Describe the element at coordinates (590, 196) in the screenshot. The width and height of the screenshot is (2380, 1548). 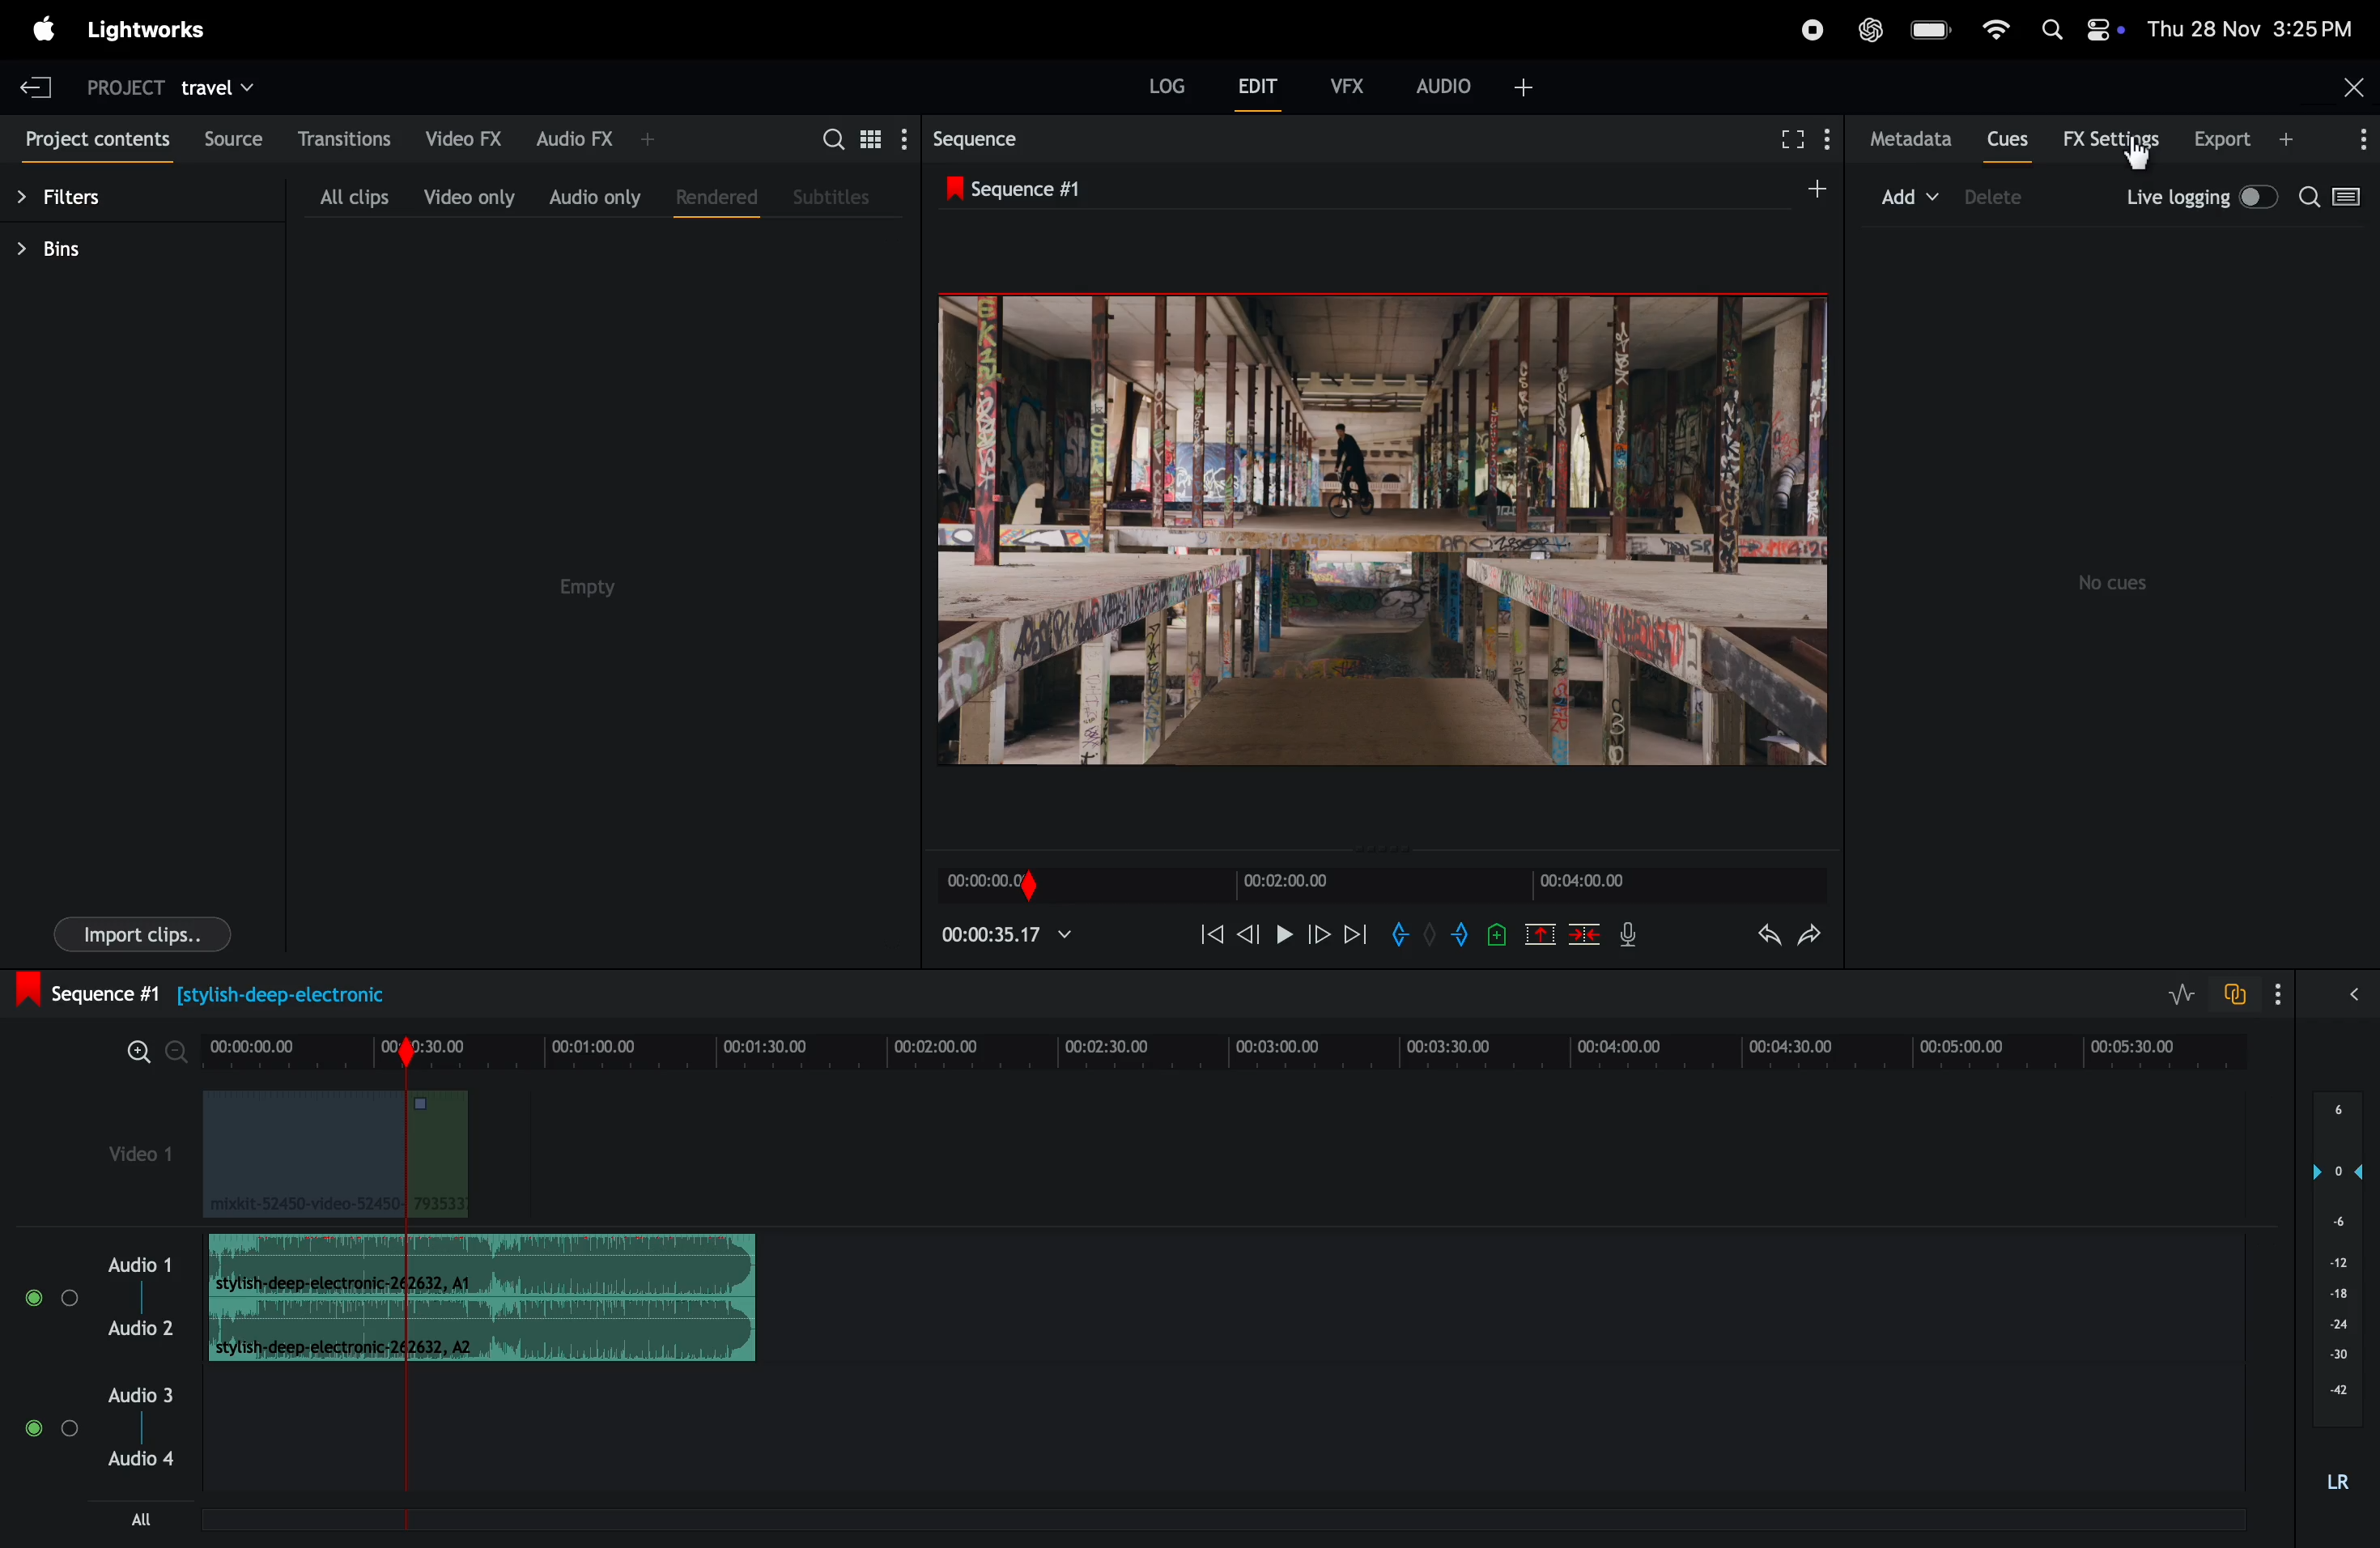
I see `audio only` at that location.